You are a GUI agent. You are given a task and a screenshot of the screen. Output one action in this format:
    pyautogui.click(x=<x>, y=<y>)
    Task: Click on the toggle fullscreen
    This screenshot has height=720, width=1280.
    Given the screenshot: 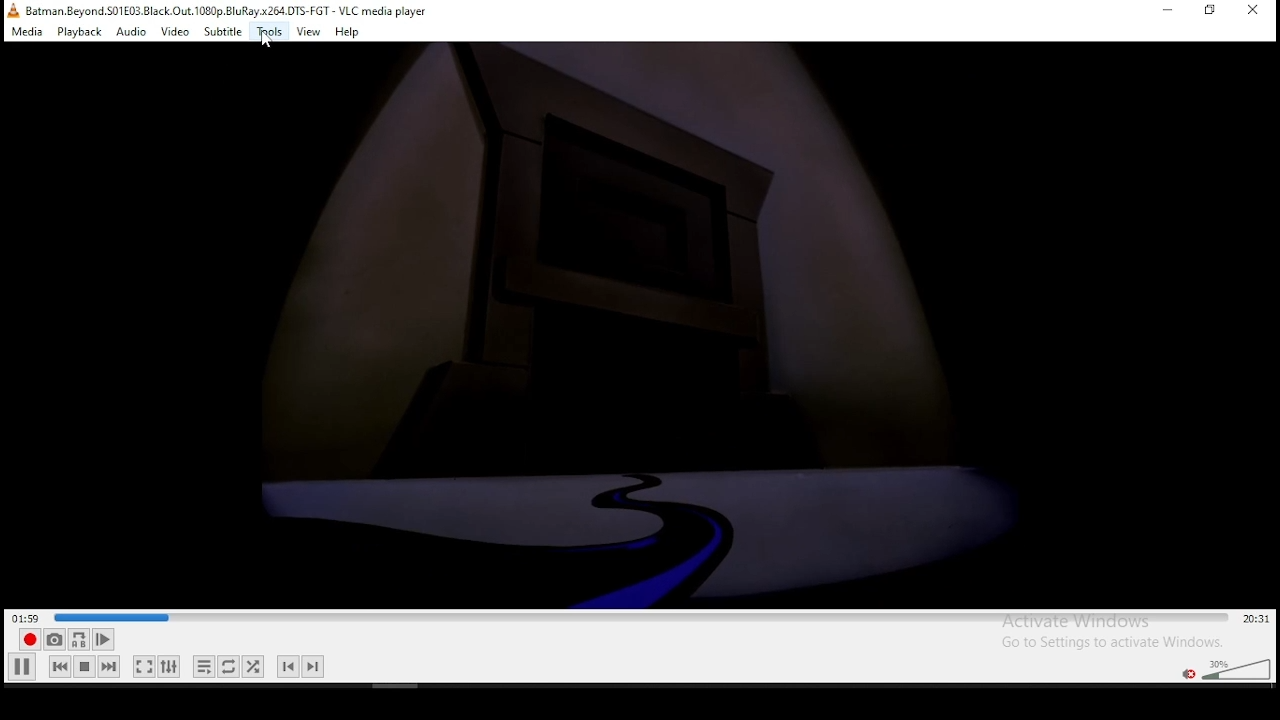 What is the action you would take?
    pyautogui.click(x=142, y=666)
    